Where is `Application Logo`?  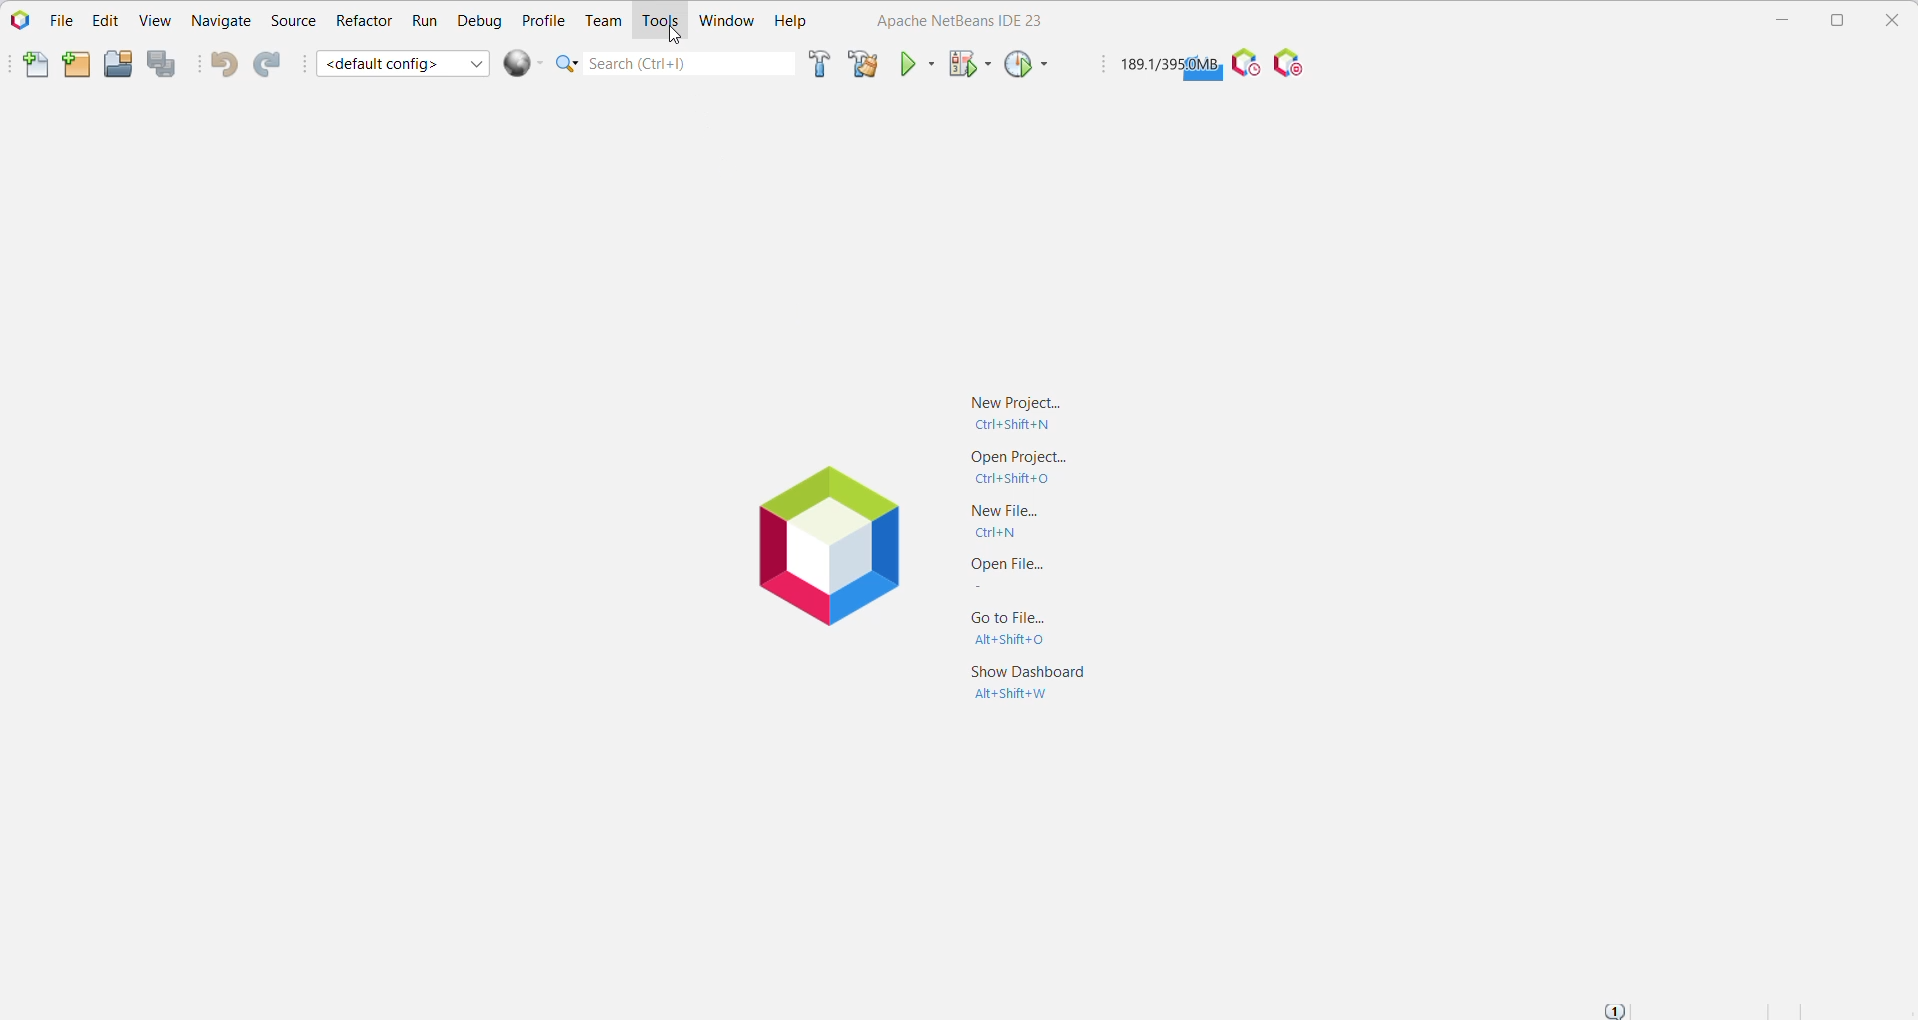 Application Logo is located at coordinates (18, 21).